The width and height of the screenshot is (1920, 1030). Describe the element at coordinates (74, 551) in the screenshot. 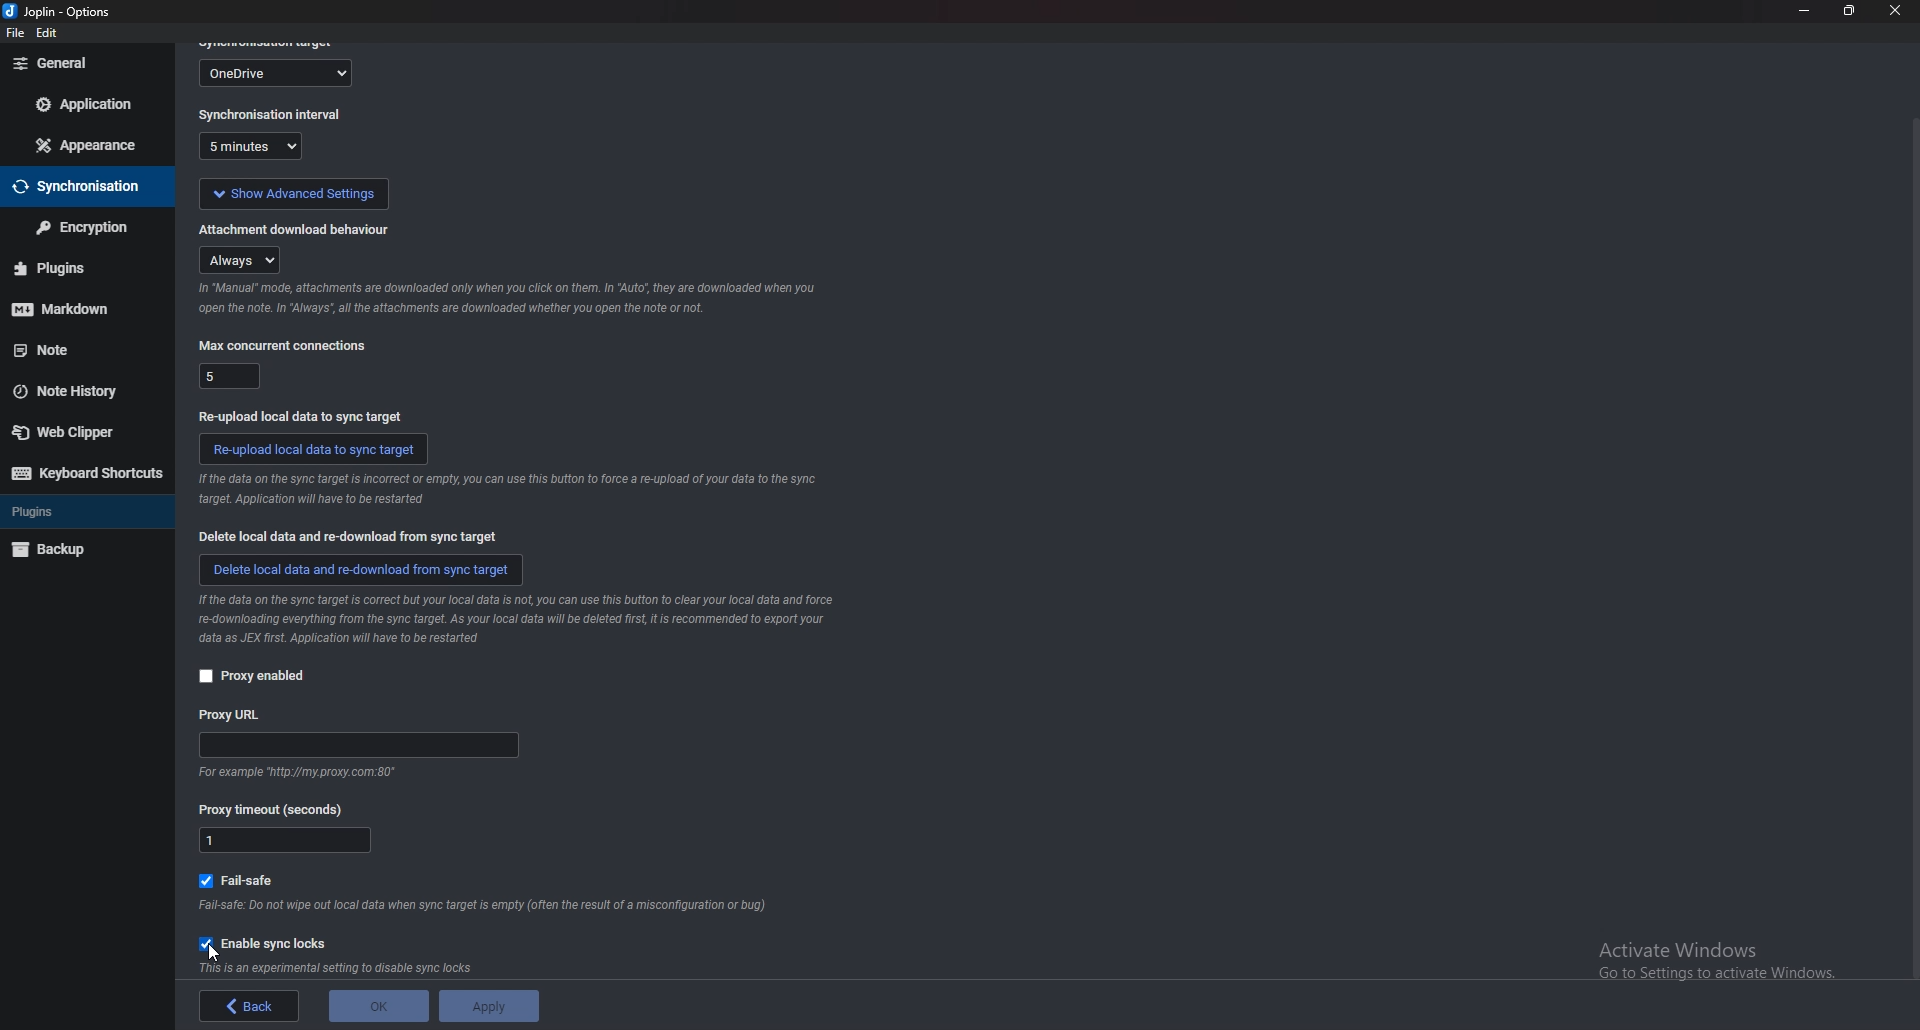

I see `backup` at that location.